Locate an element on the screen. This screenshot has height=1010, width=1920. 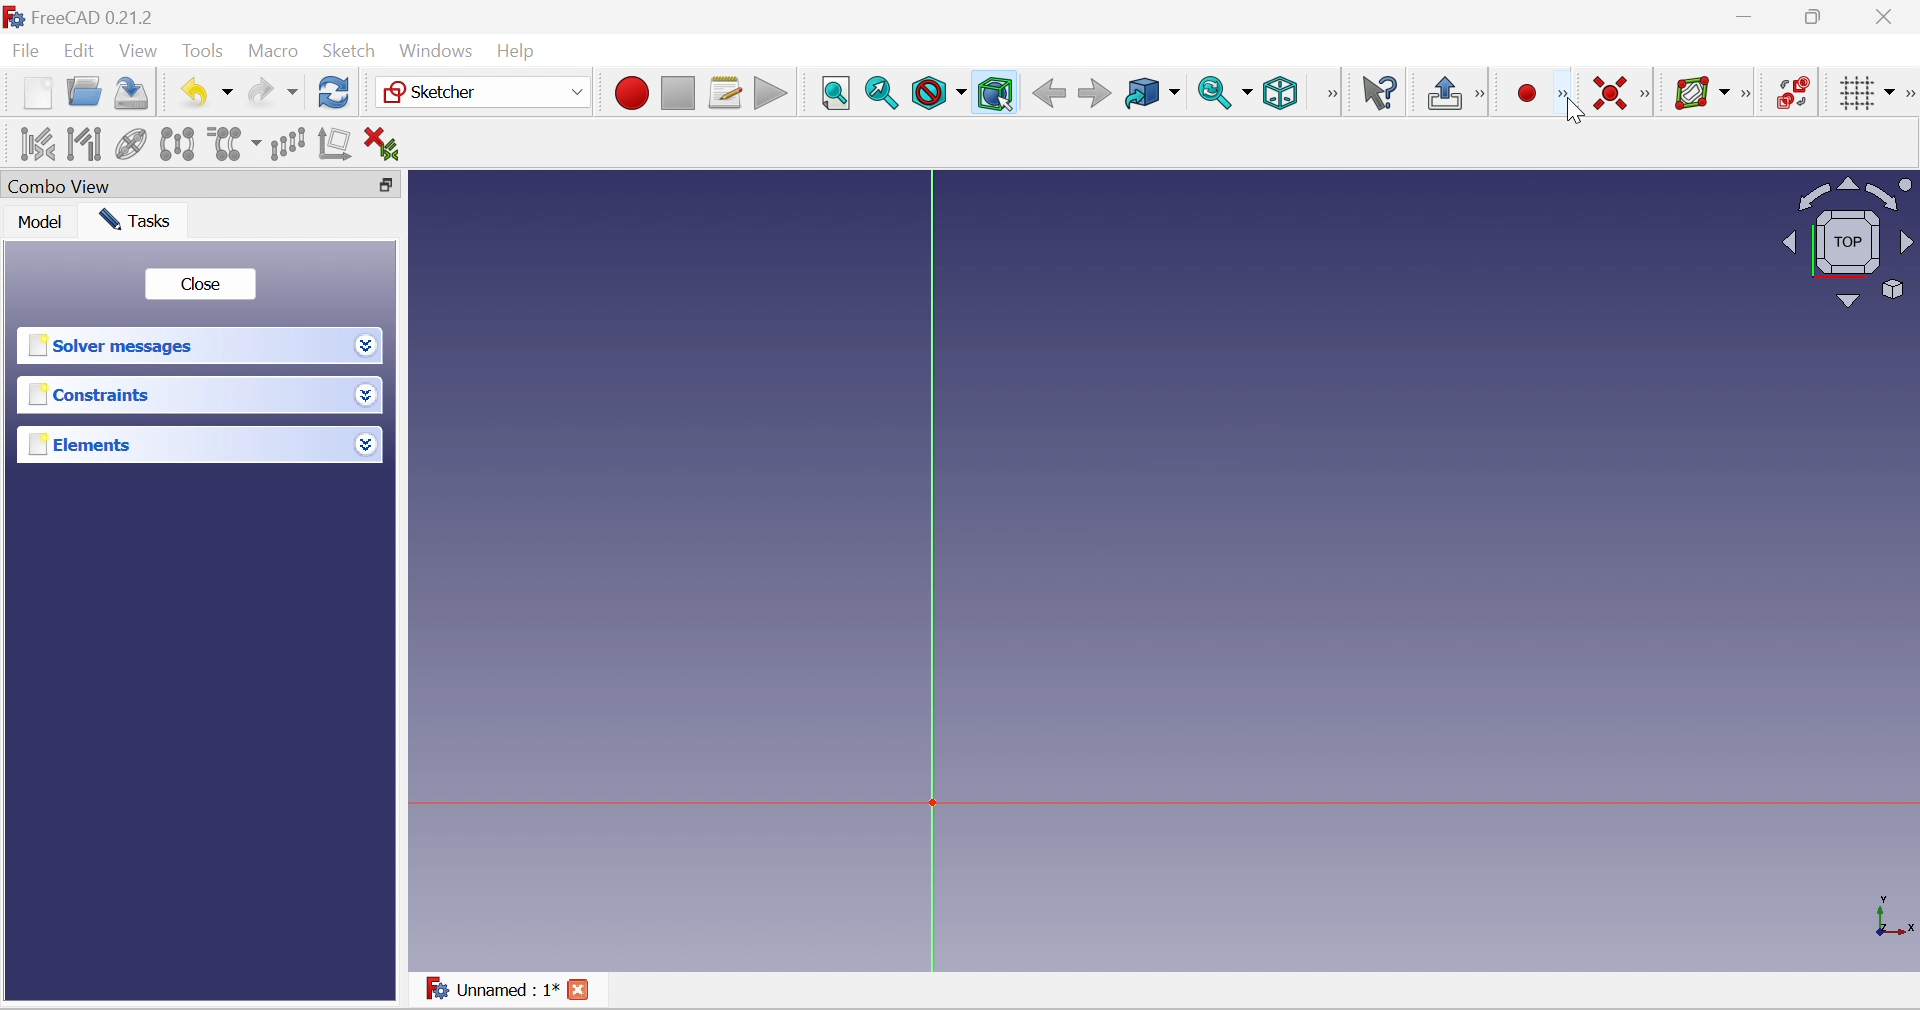
Save is located at coordinates (135, 94).